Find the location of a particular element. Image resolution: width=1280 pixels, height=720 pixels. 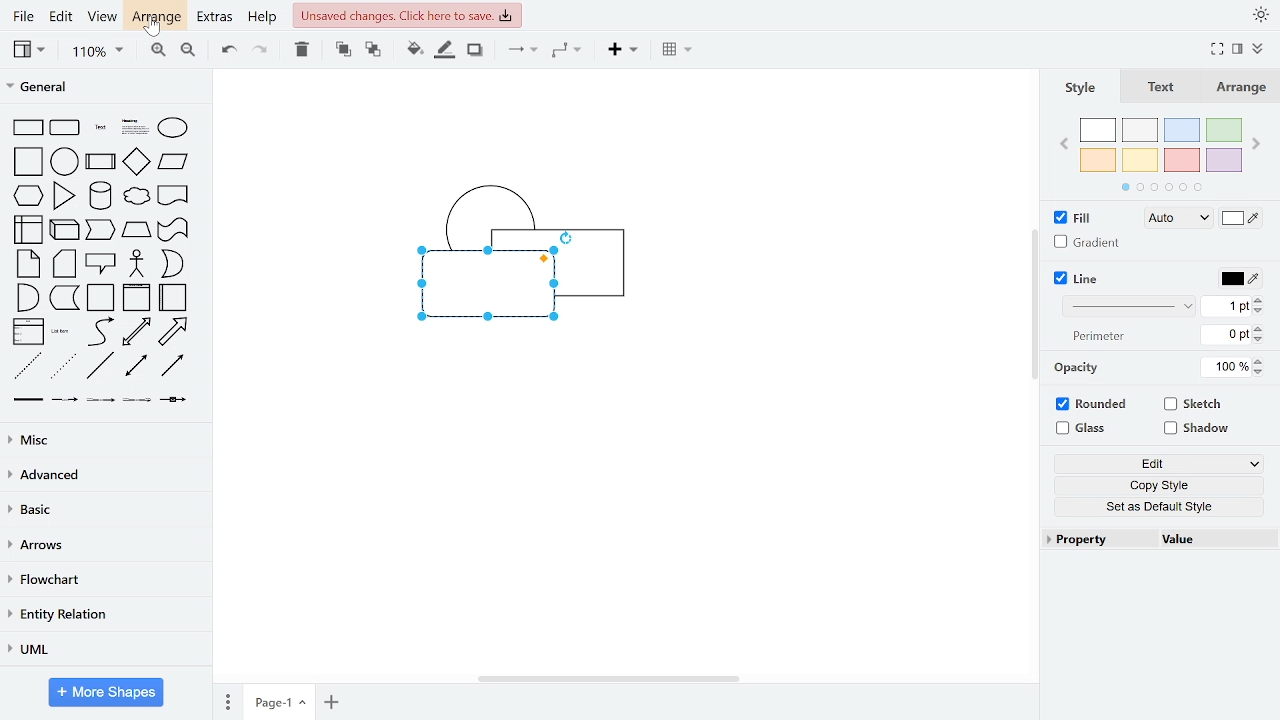

1pt is located at coordinates (1226, 306).